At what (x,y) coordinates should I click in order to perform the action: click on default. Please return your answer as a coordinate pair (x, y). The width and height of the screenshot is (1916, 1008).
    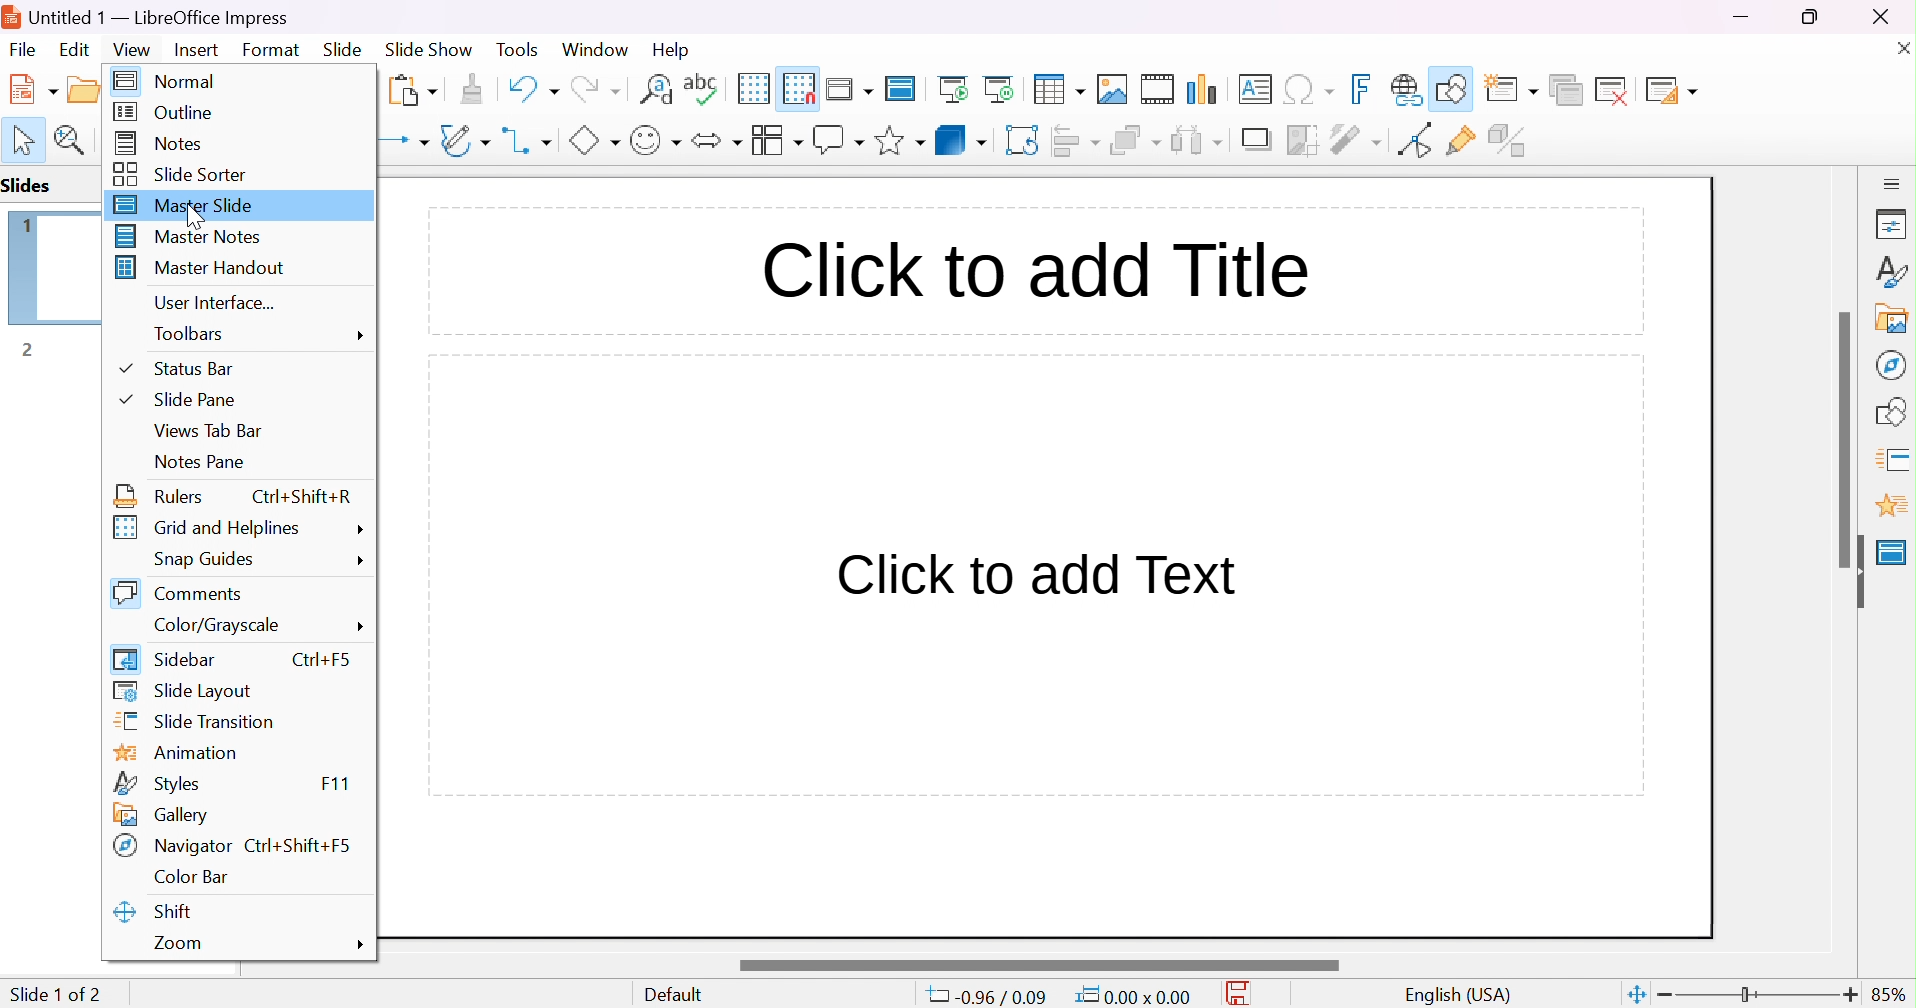
    Looking at the image, I should click on (679, 995).